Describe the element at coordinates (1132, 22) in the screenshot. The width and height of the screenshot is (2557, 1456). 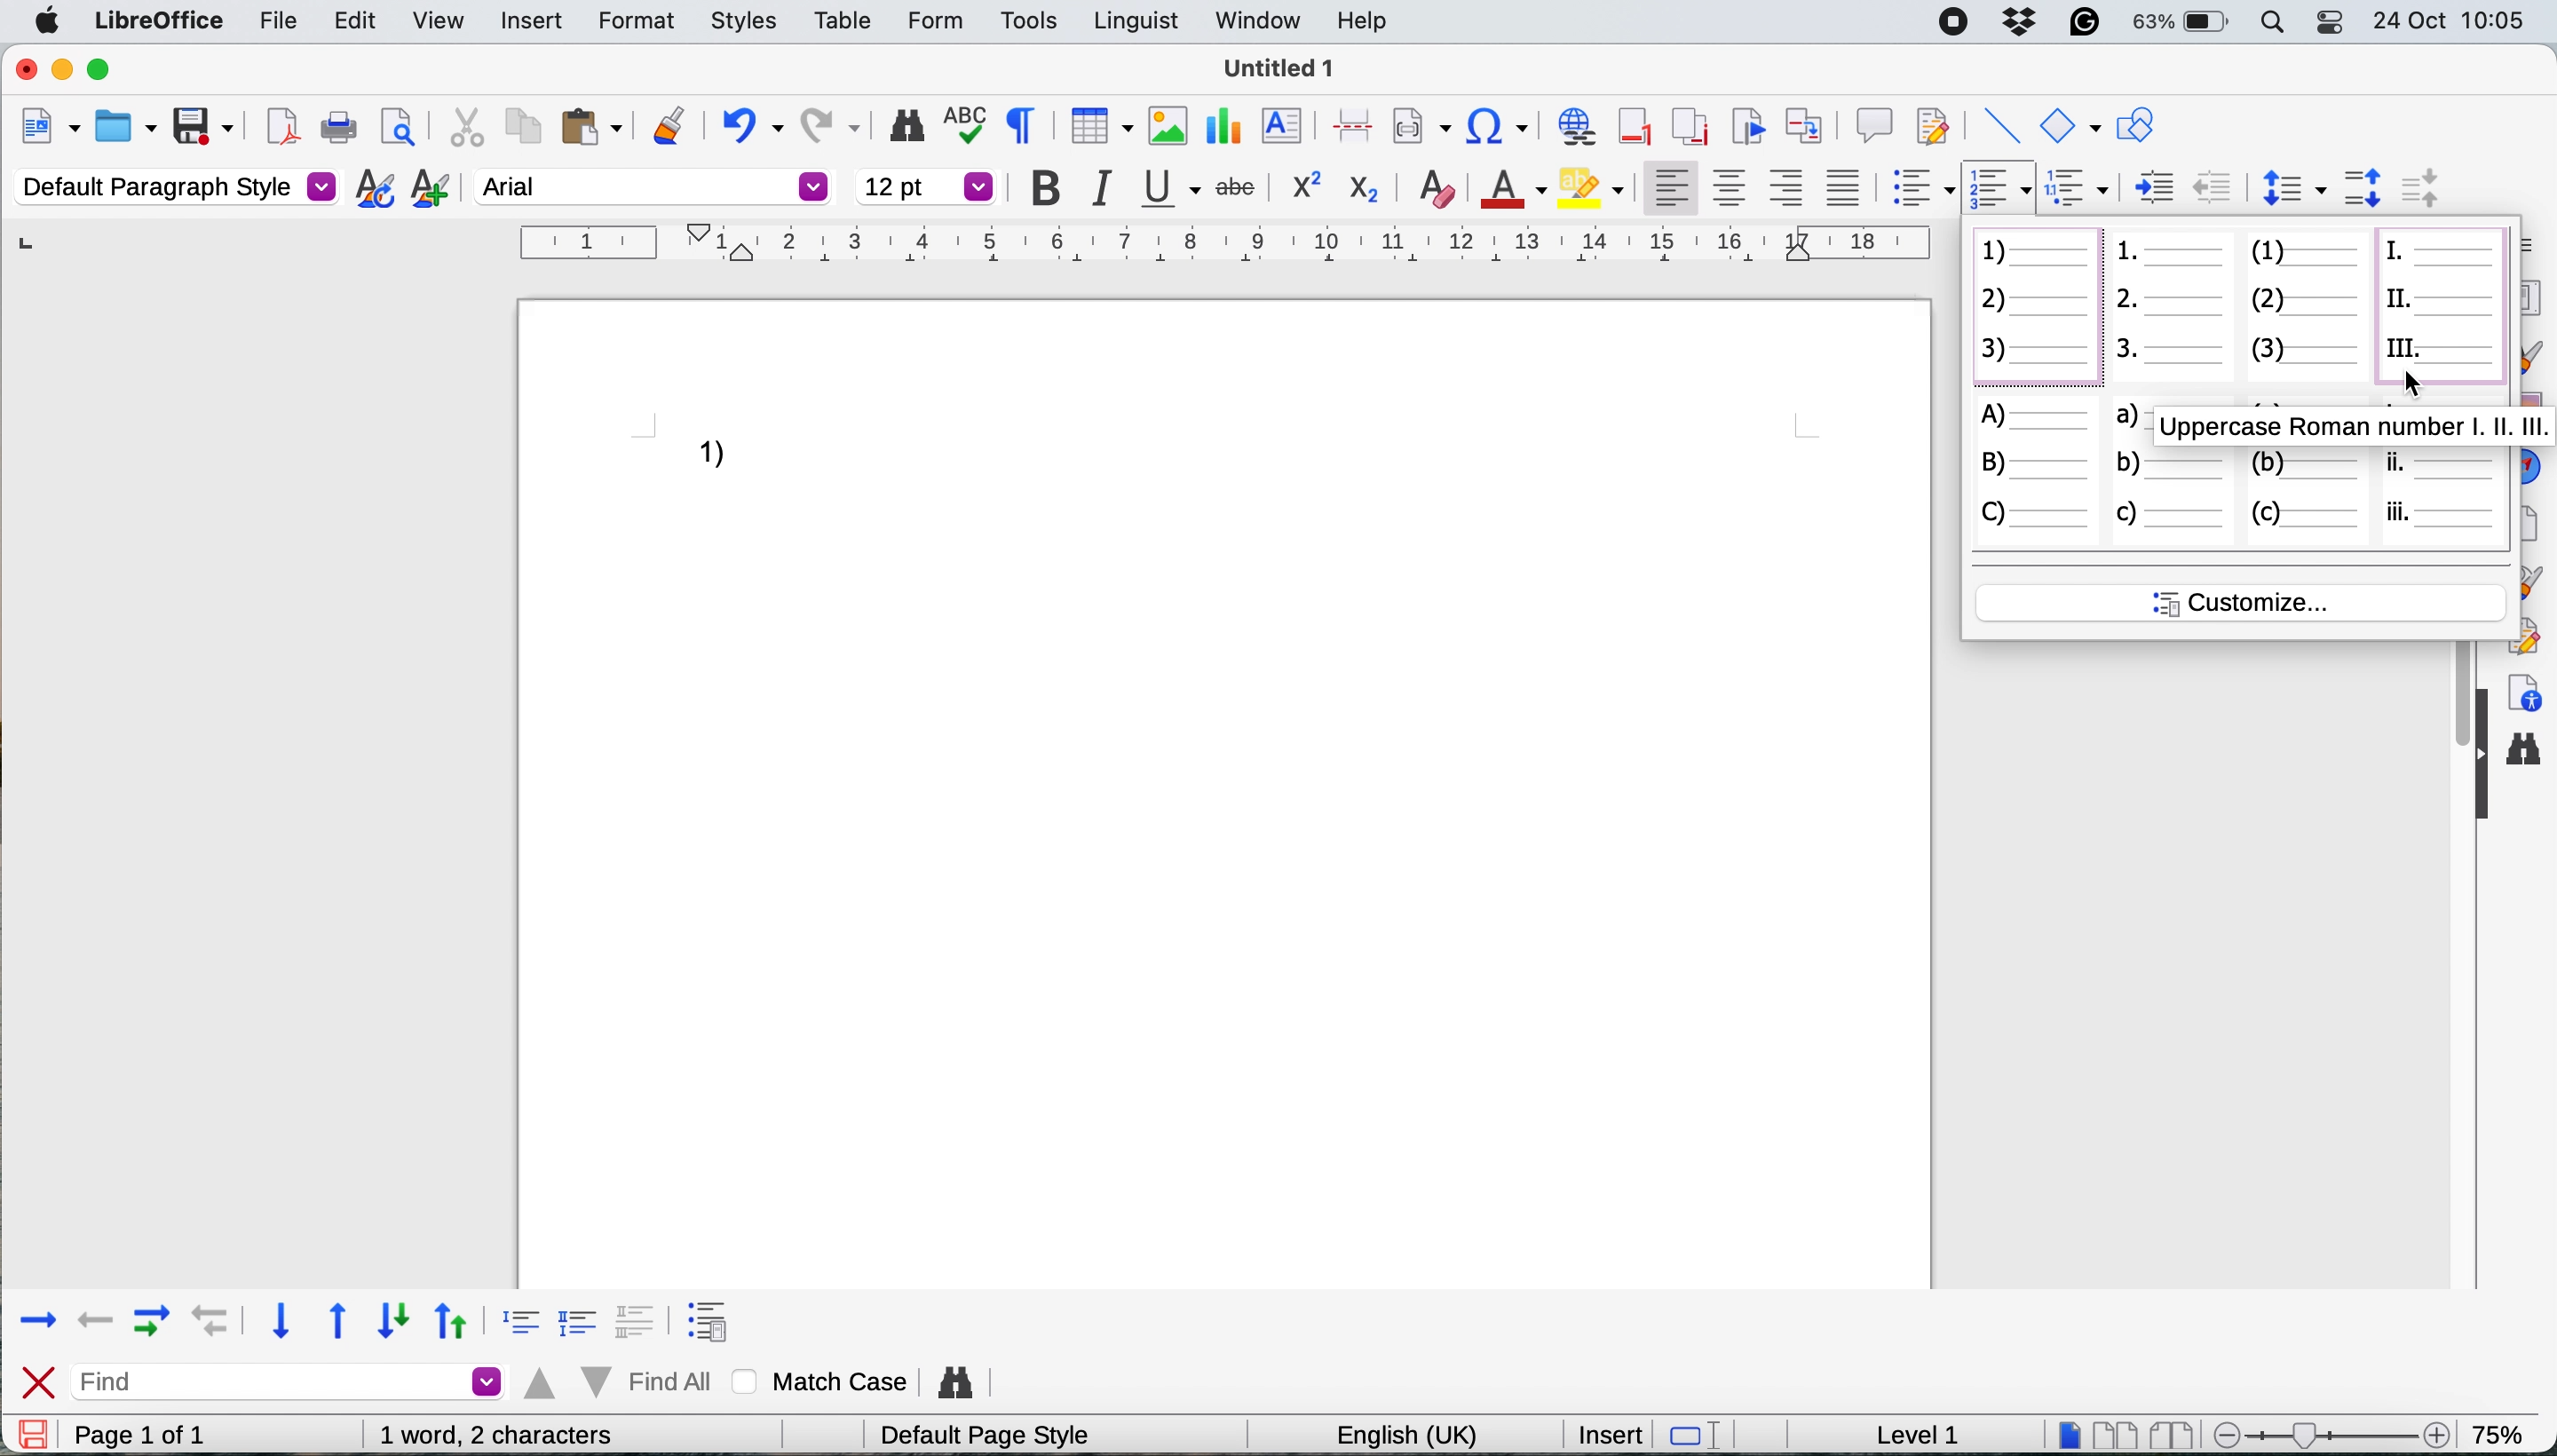
I see `linguist` at that location.